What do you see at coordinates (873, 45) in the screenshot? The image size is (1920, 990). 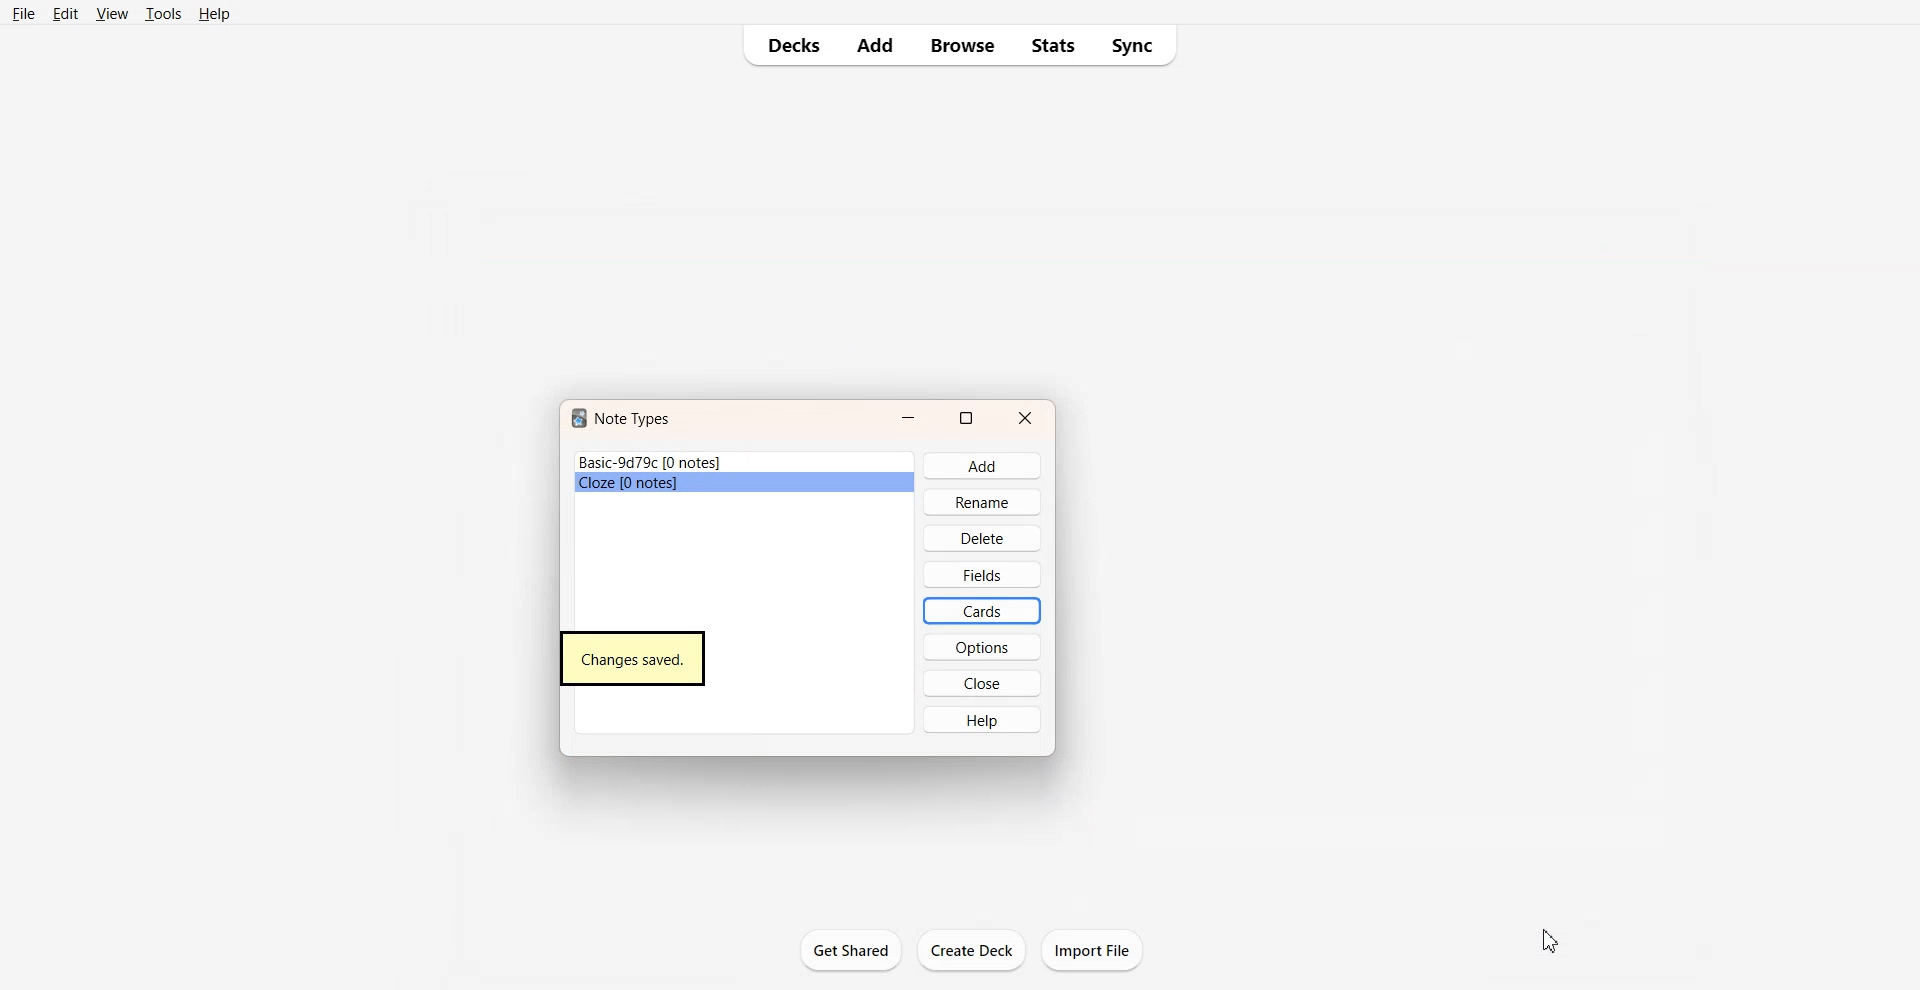 I see `Add` at bounding box center [873, 45].